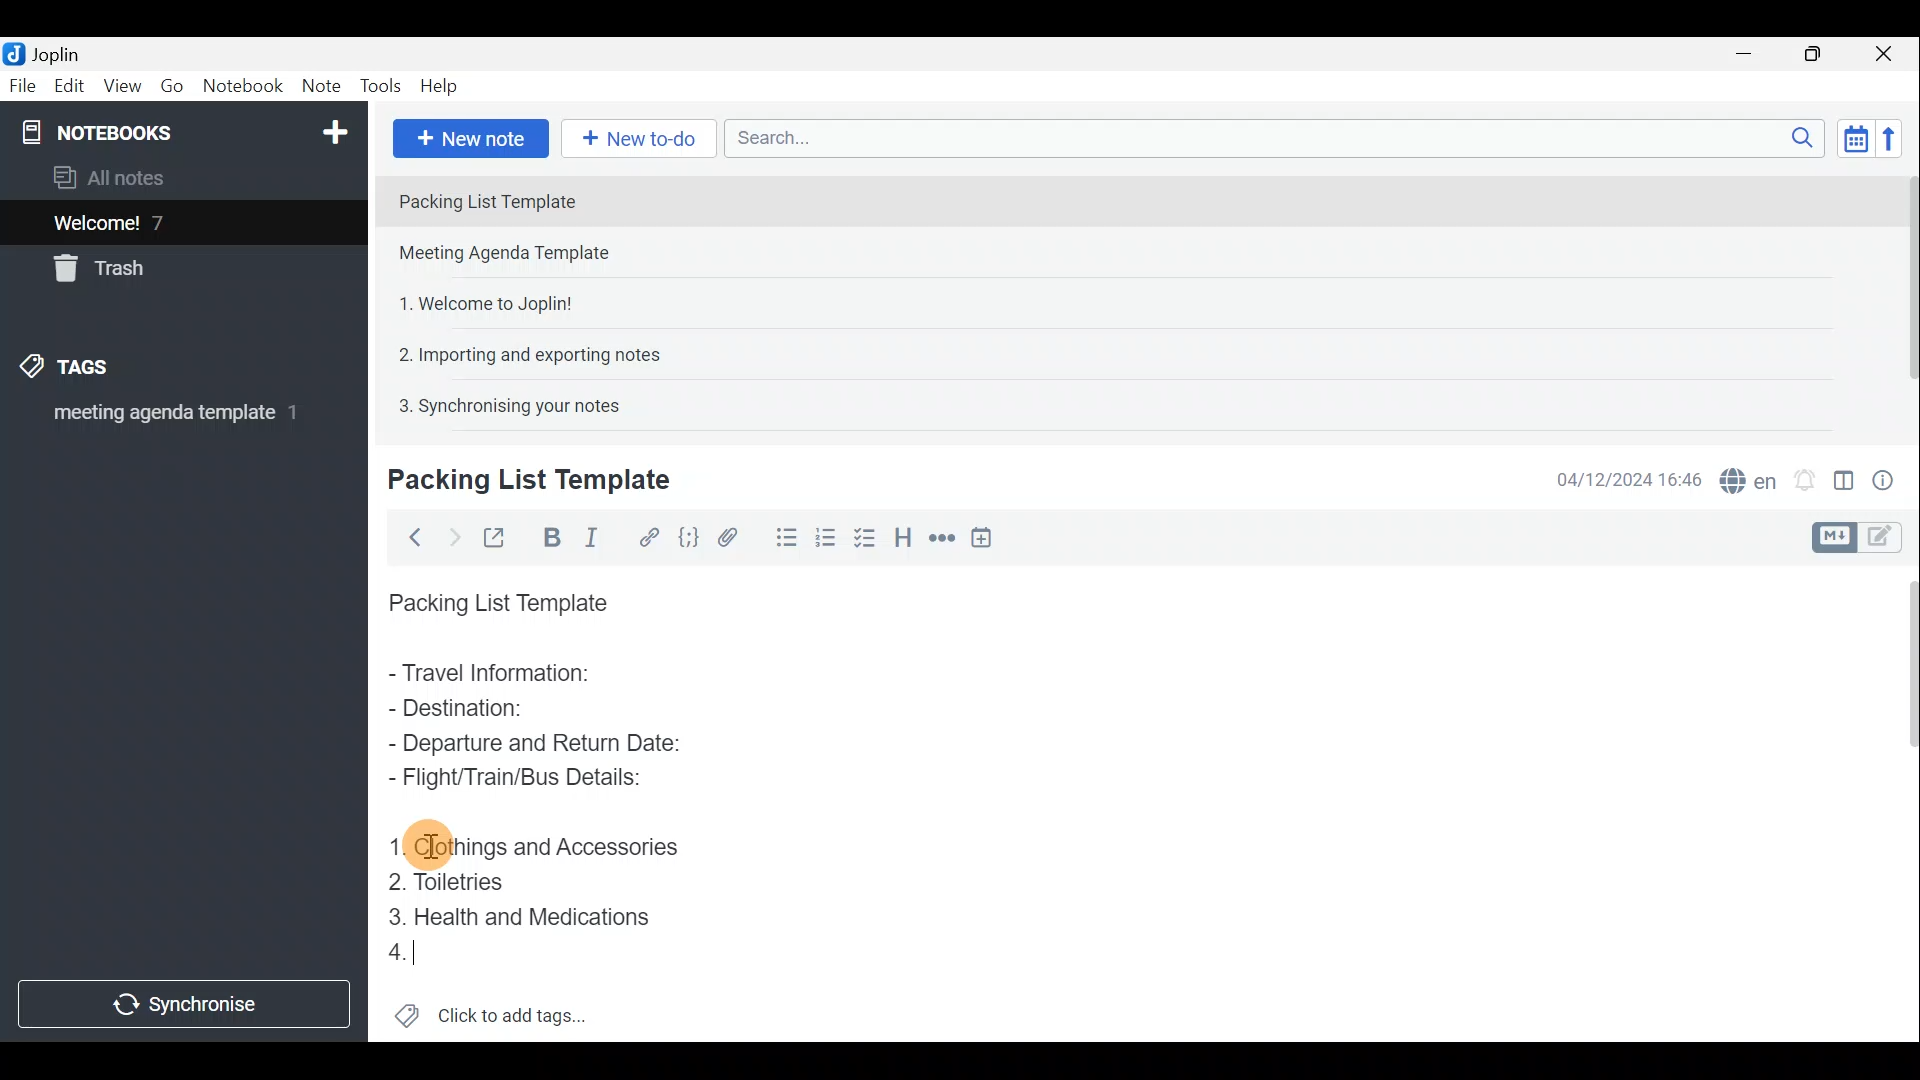 The height and width of the screenshot is (1080, 1920). Describe the element at coordinates (517, 481) in the screenshot. I see `Creating new note` at that location.